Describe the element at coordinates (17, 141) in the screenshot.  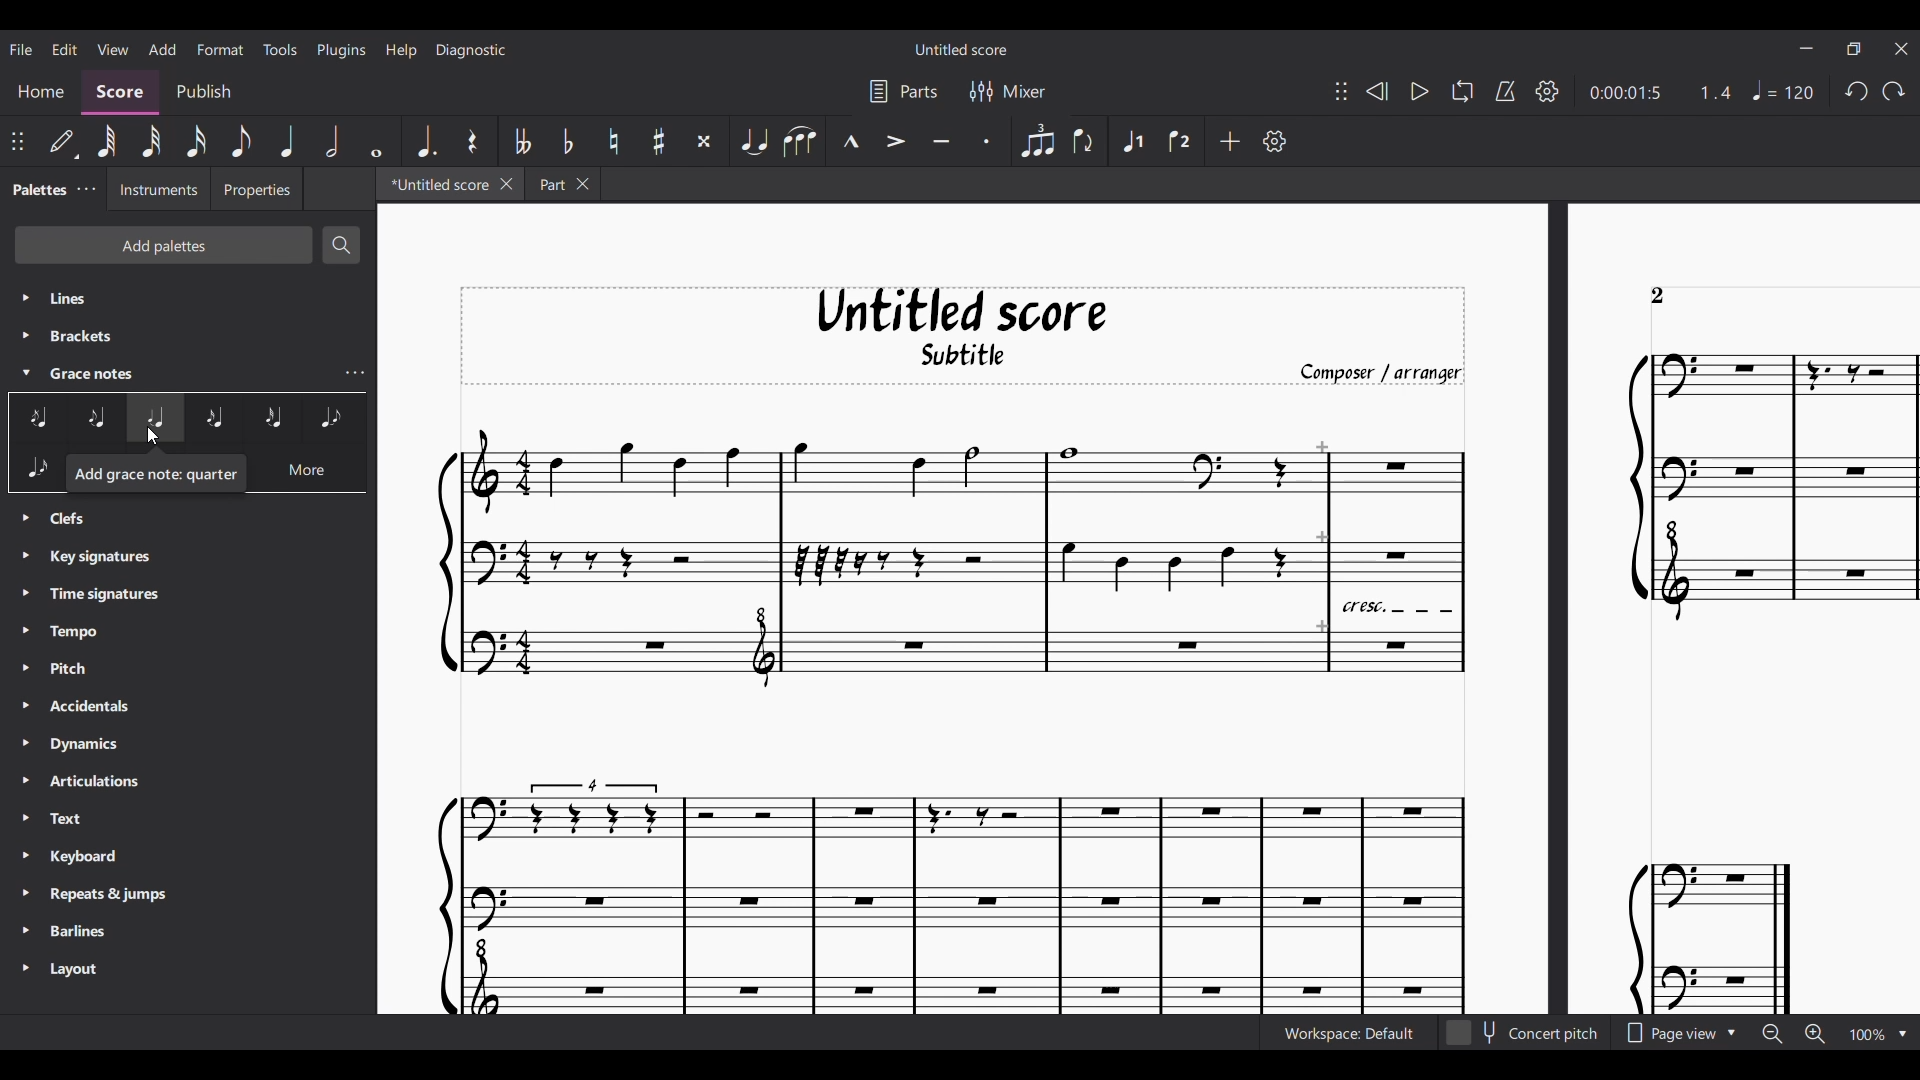
I see `Change position of toolbar atatched` at that location.